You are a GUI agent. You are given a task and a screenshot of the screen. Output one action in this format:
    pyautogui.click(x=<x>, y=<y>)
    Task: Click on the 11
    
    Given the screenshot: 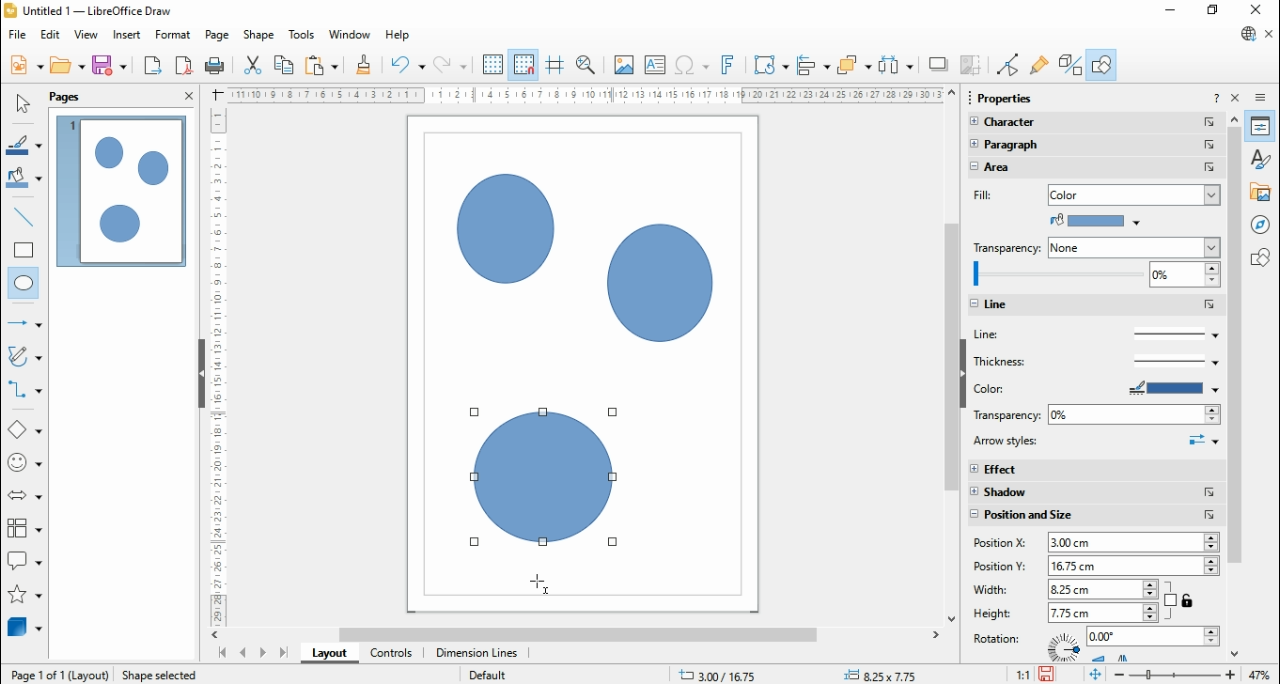 What is the action you would take?
    pyautogui.click(x=1024, y=674)
    